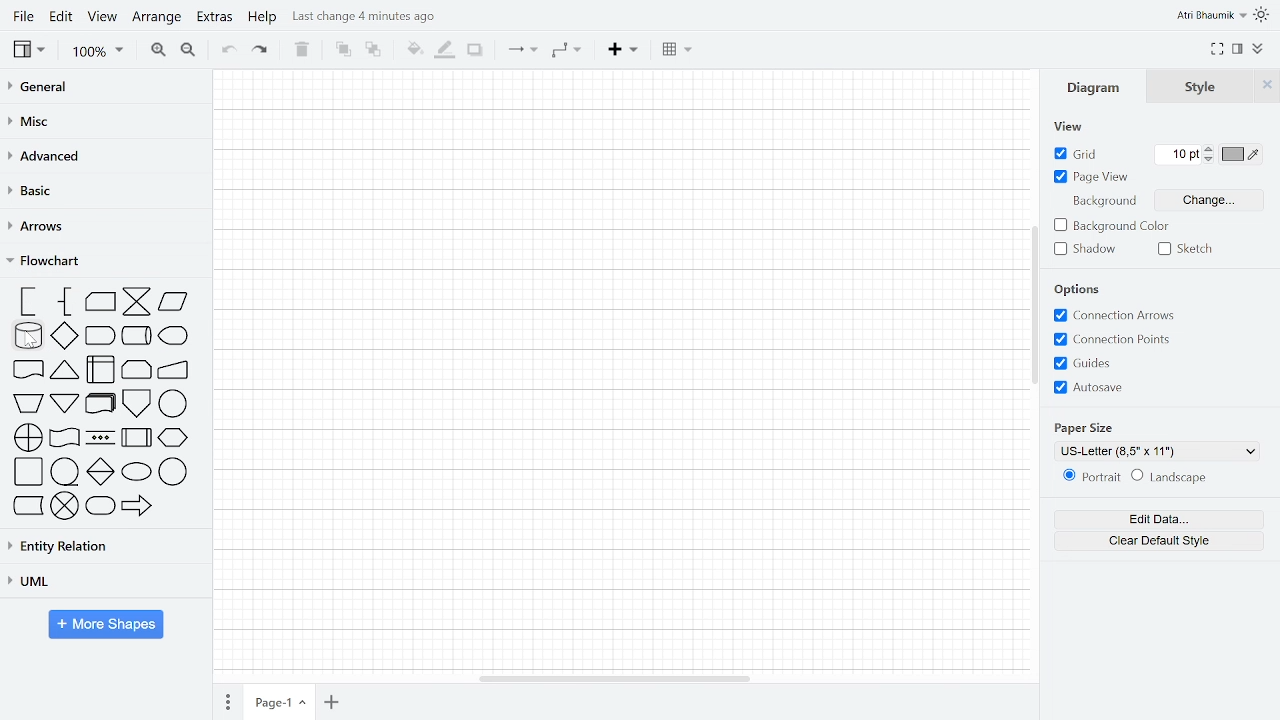 The image size is (1280, 720). What do you see at coordinates (98, 120) in the screenshot?
I see `MISC` at bounding box center [98, 120].